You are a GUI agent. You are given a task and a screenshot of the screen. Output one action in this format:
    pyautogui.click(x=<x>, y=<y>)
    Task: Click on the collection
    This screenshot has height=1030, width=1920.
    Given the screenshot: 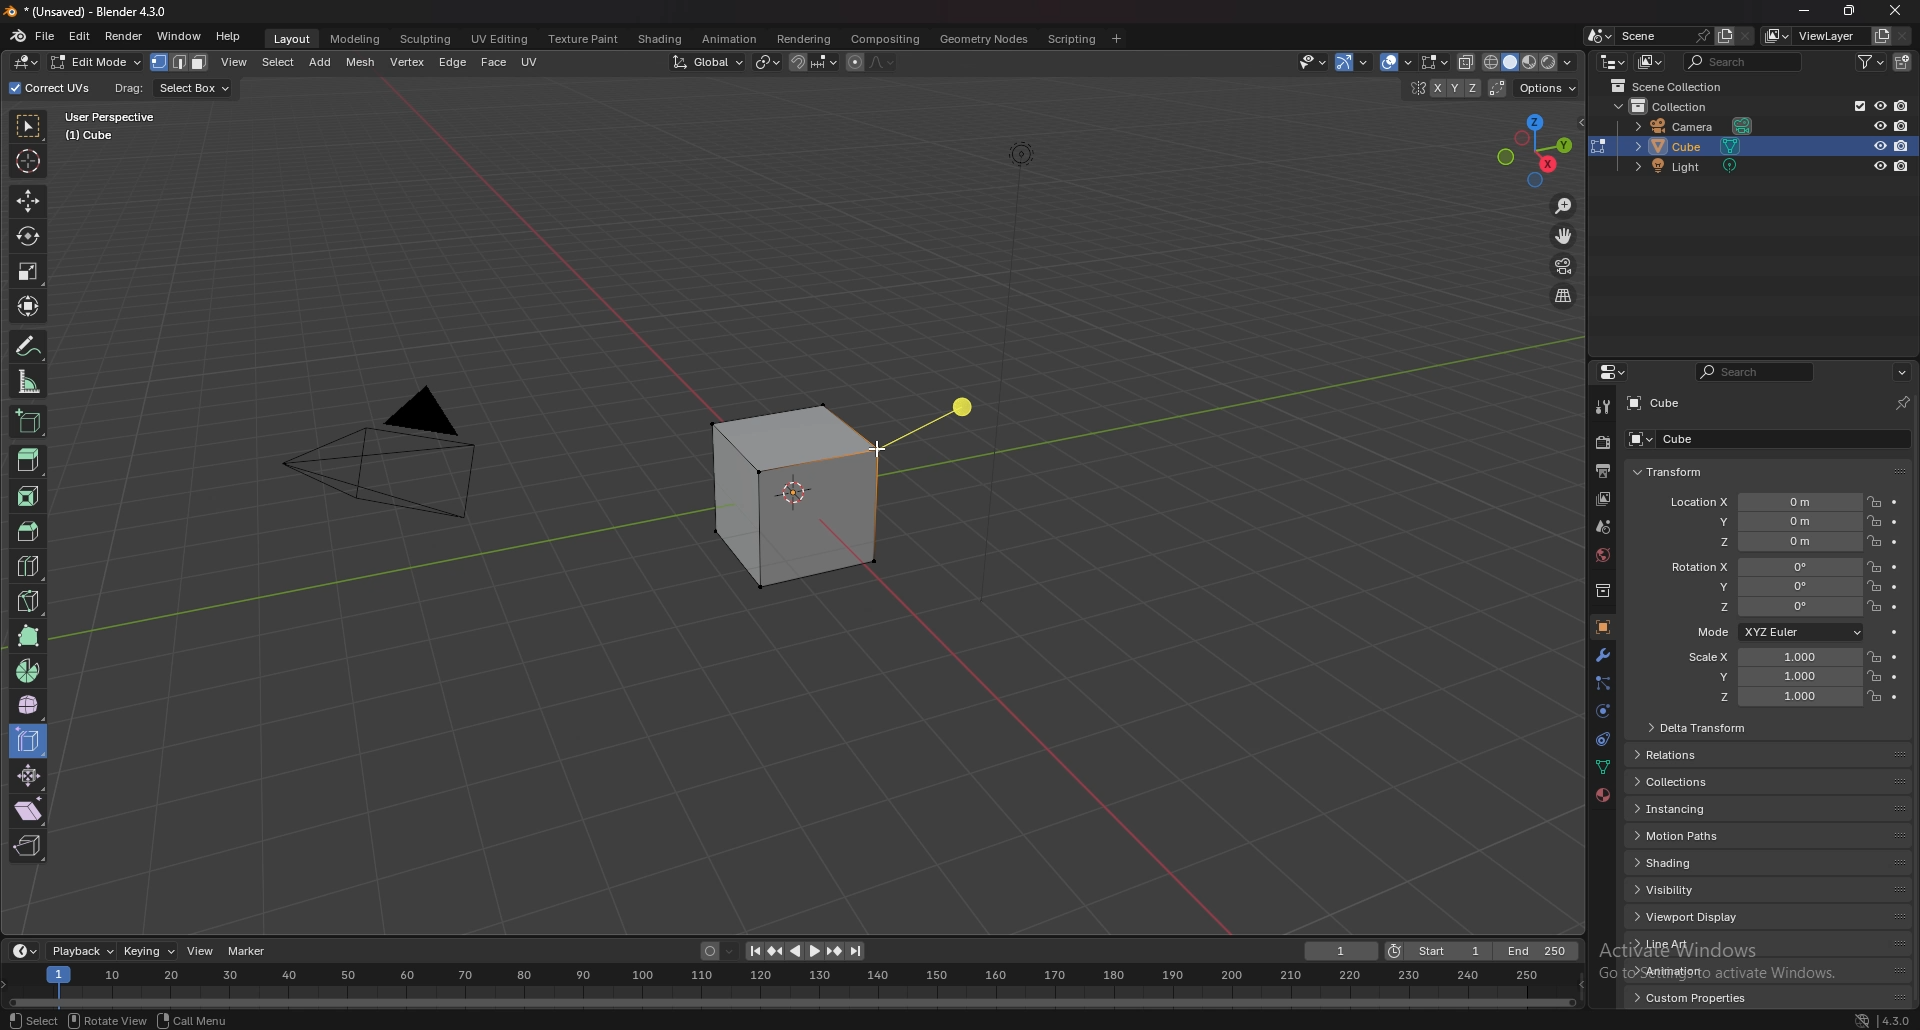 What is the action you would take?
    pyautogui.click(x=1673, y=106)
    